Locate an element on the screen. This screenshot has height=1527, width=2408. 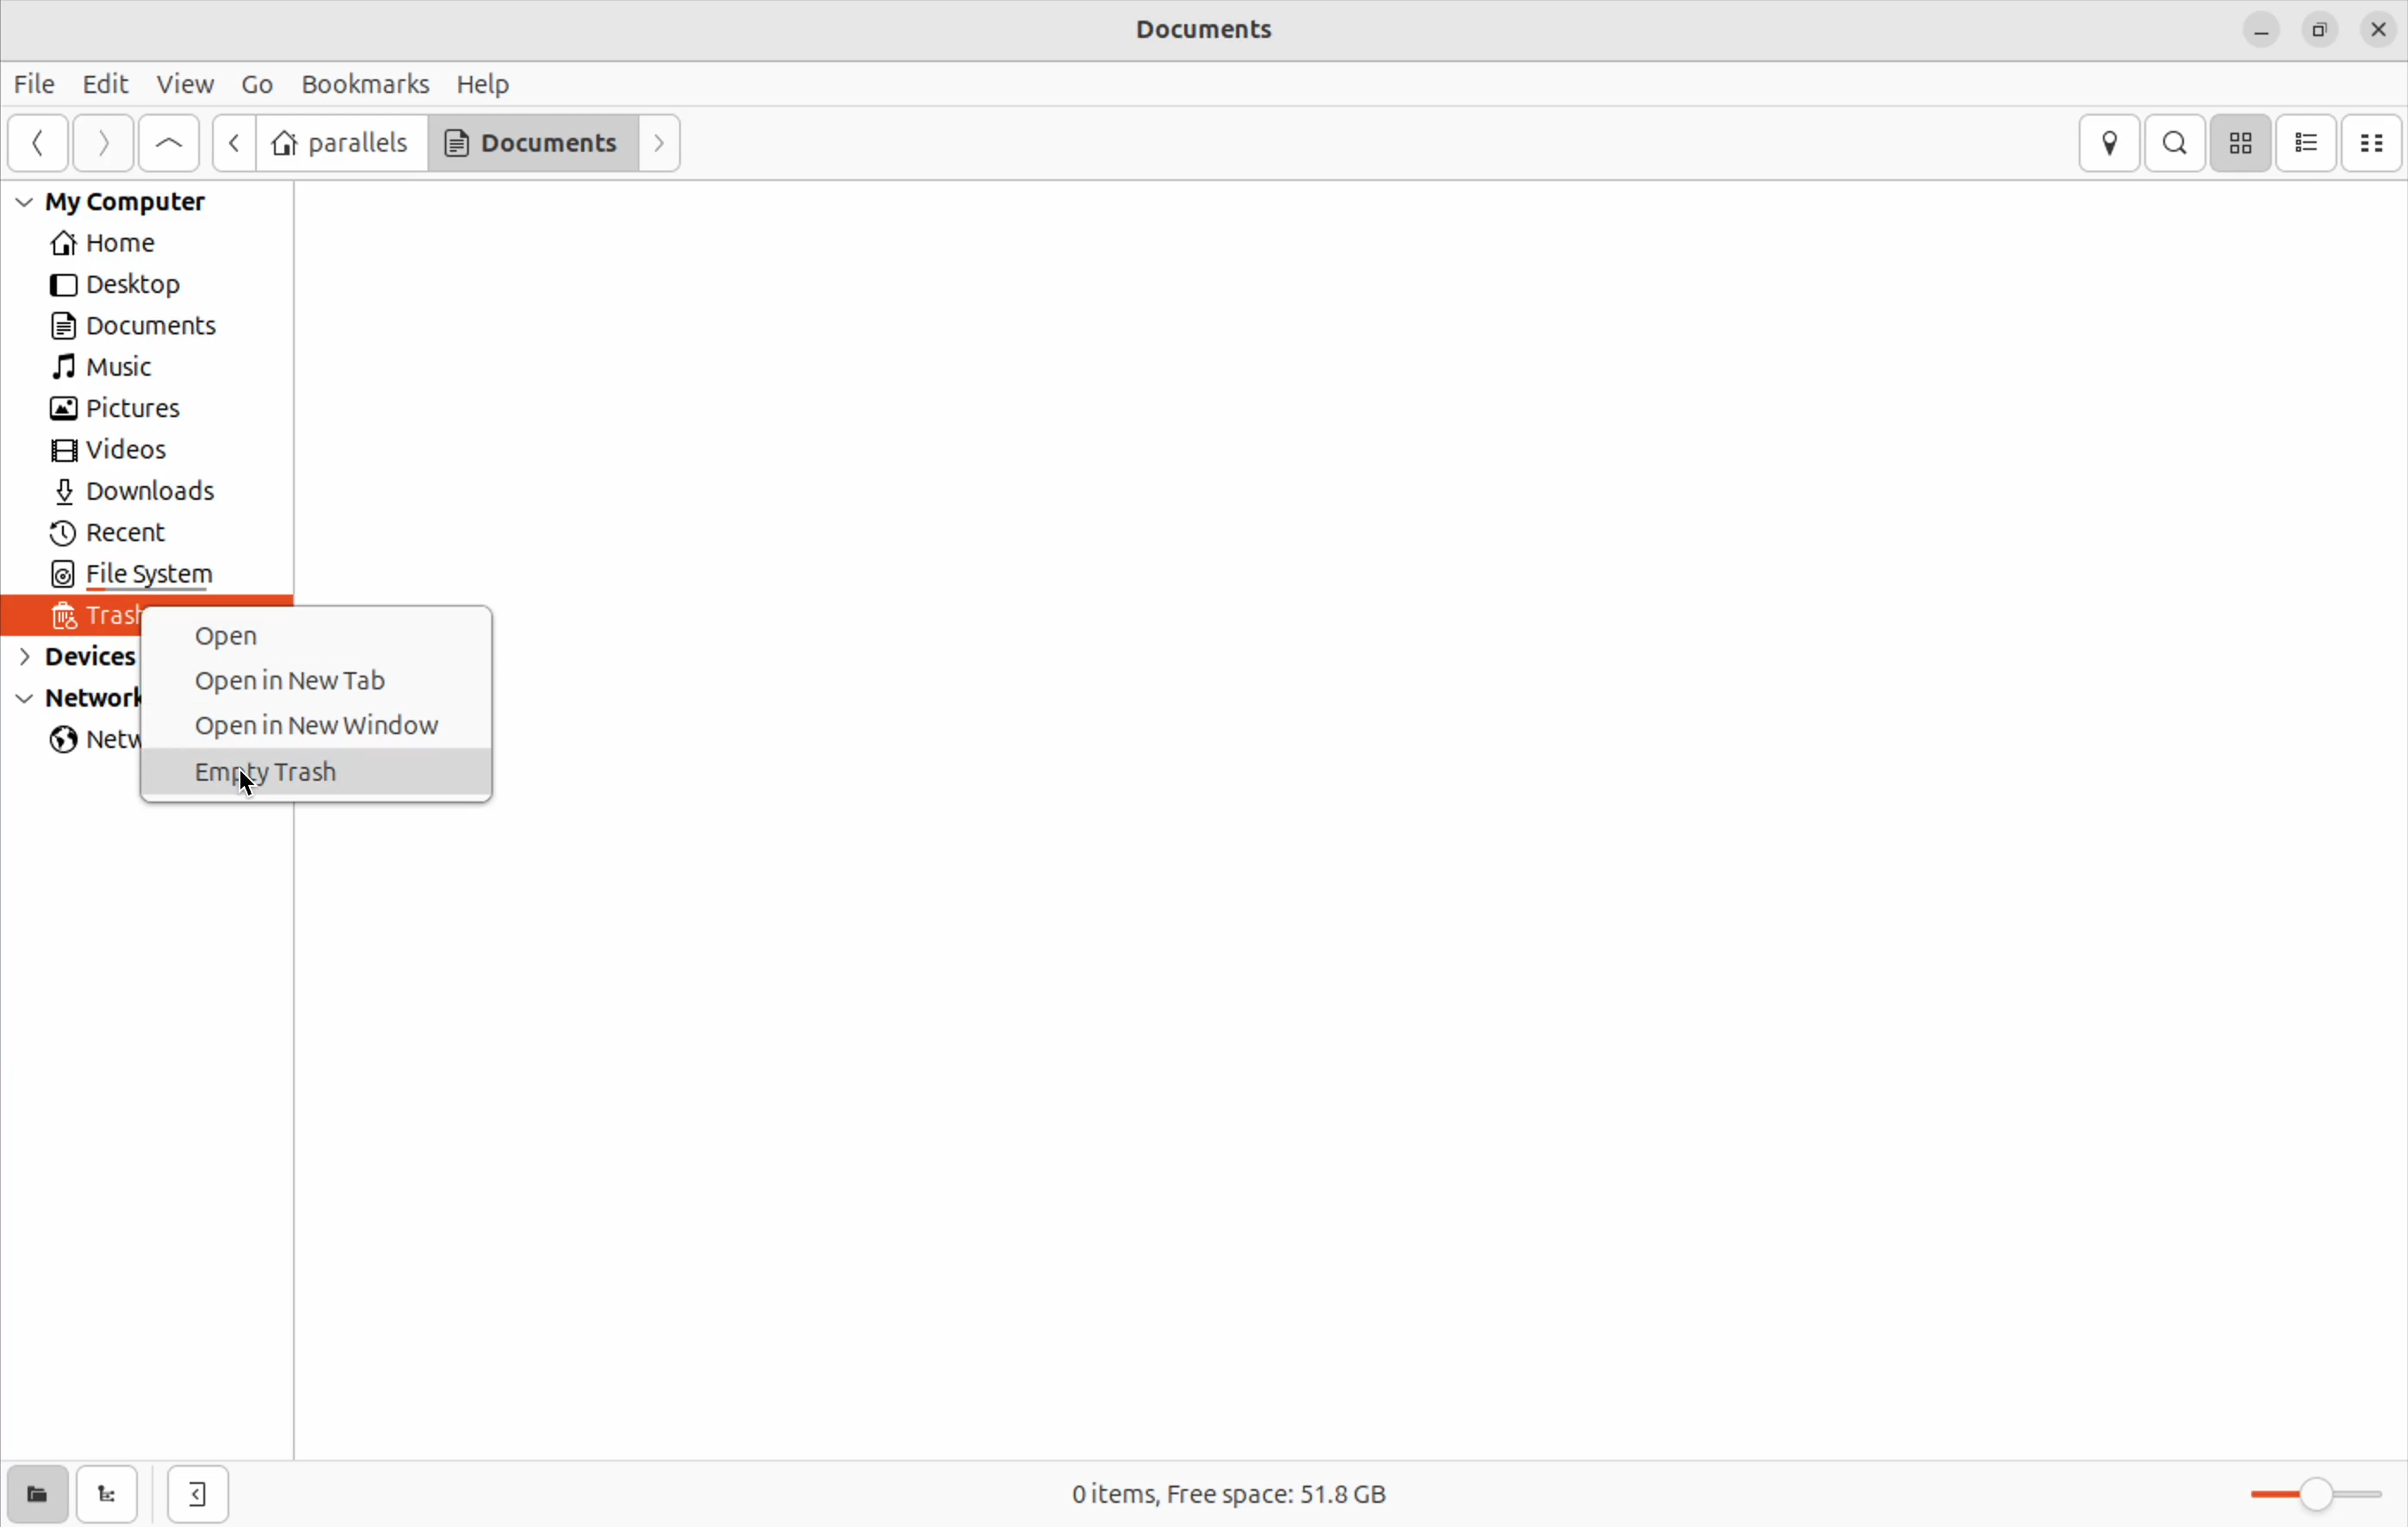
network is located at coordinates (89, 742).